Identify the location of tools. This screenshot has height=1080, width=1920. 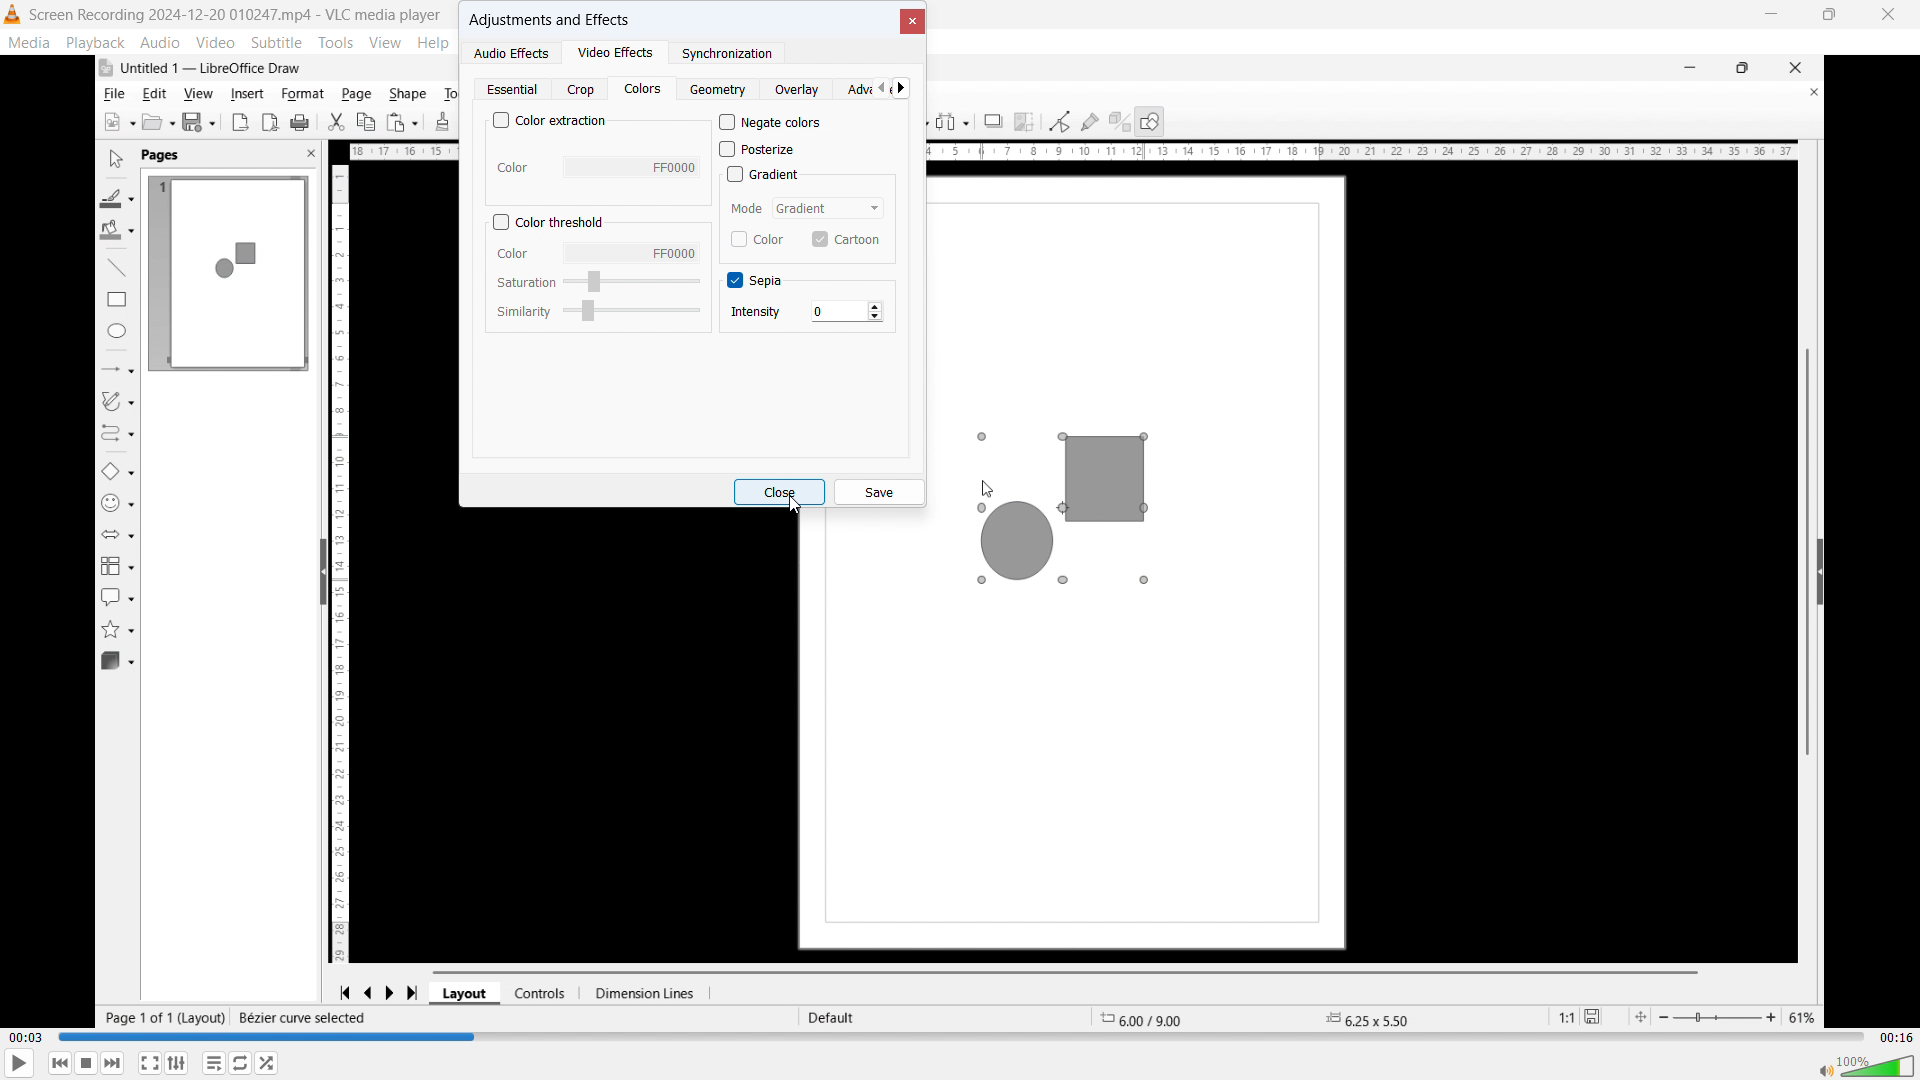
(337, 42).